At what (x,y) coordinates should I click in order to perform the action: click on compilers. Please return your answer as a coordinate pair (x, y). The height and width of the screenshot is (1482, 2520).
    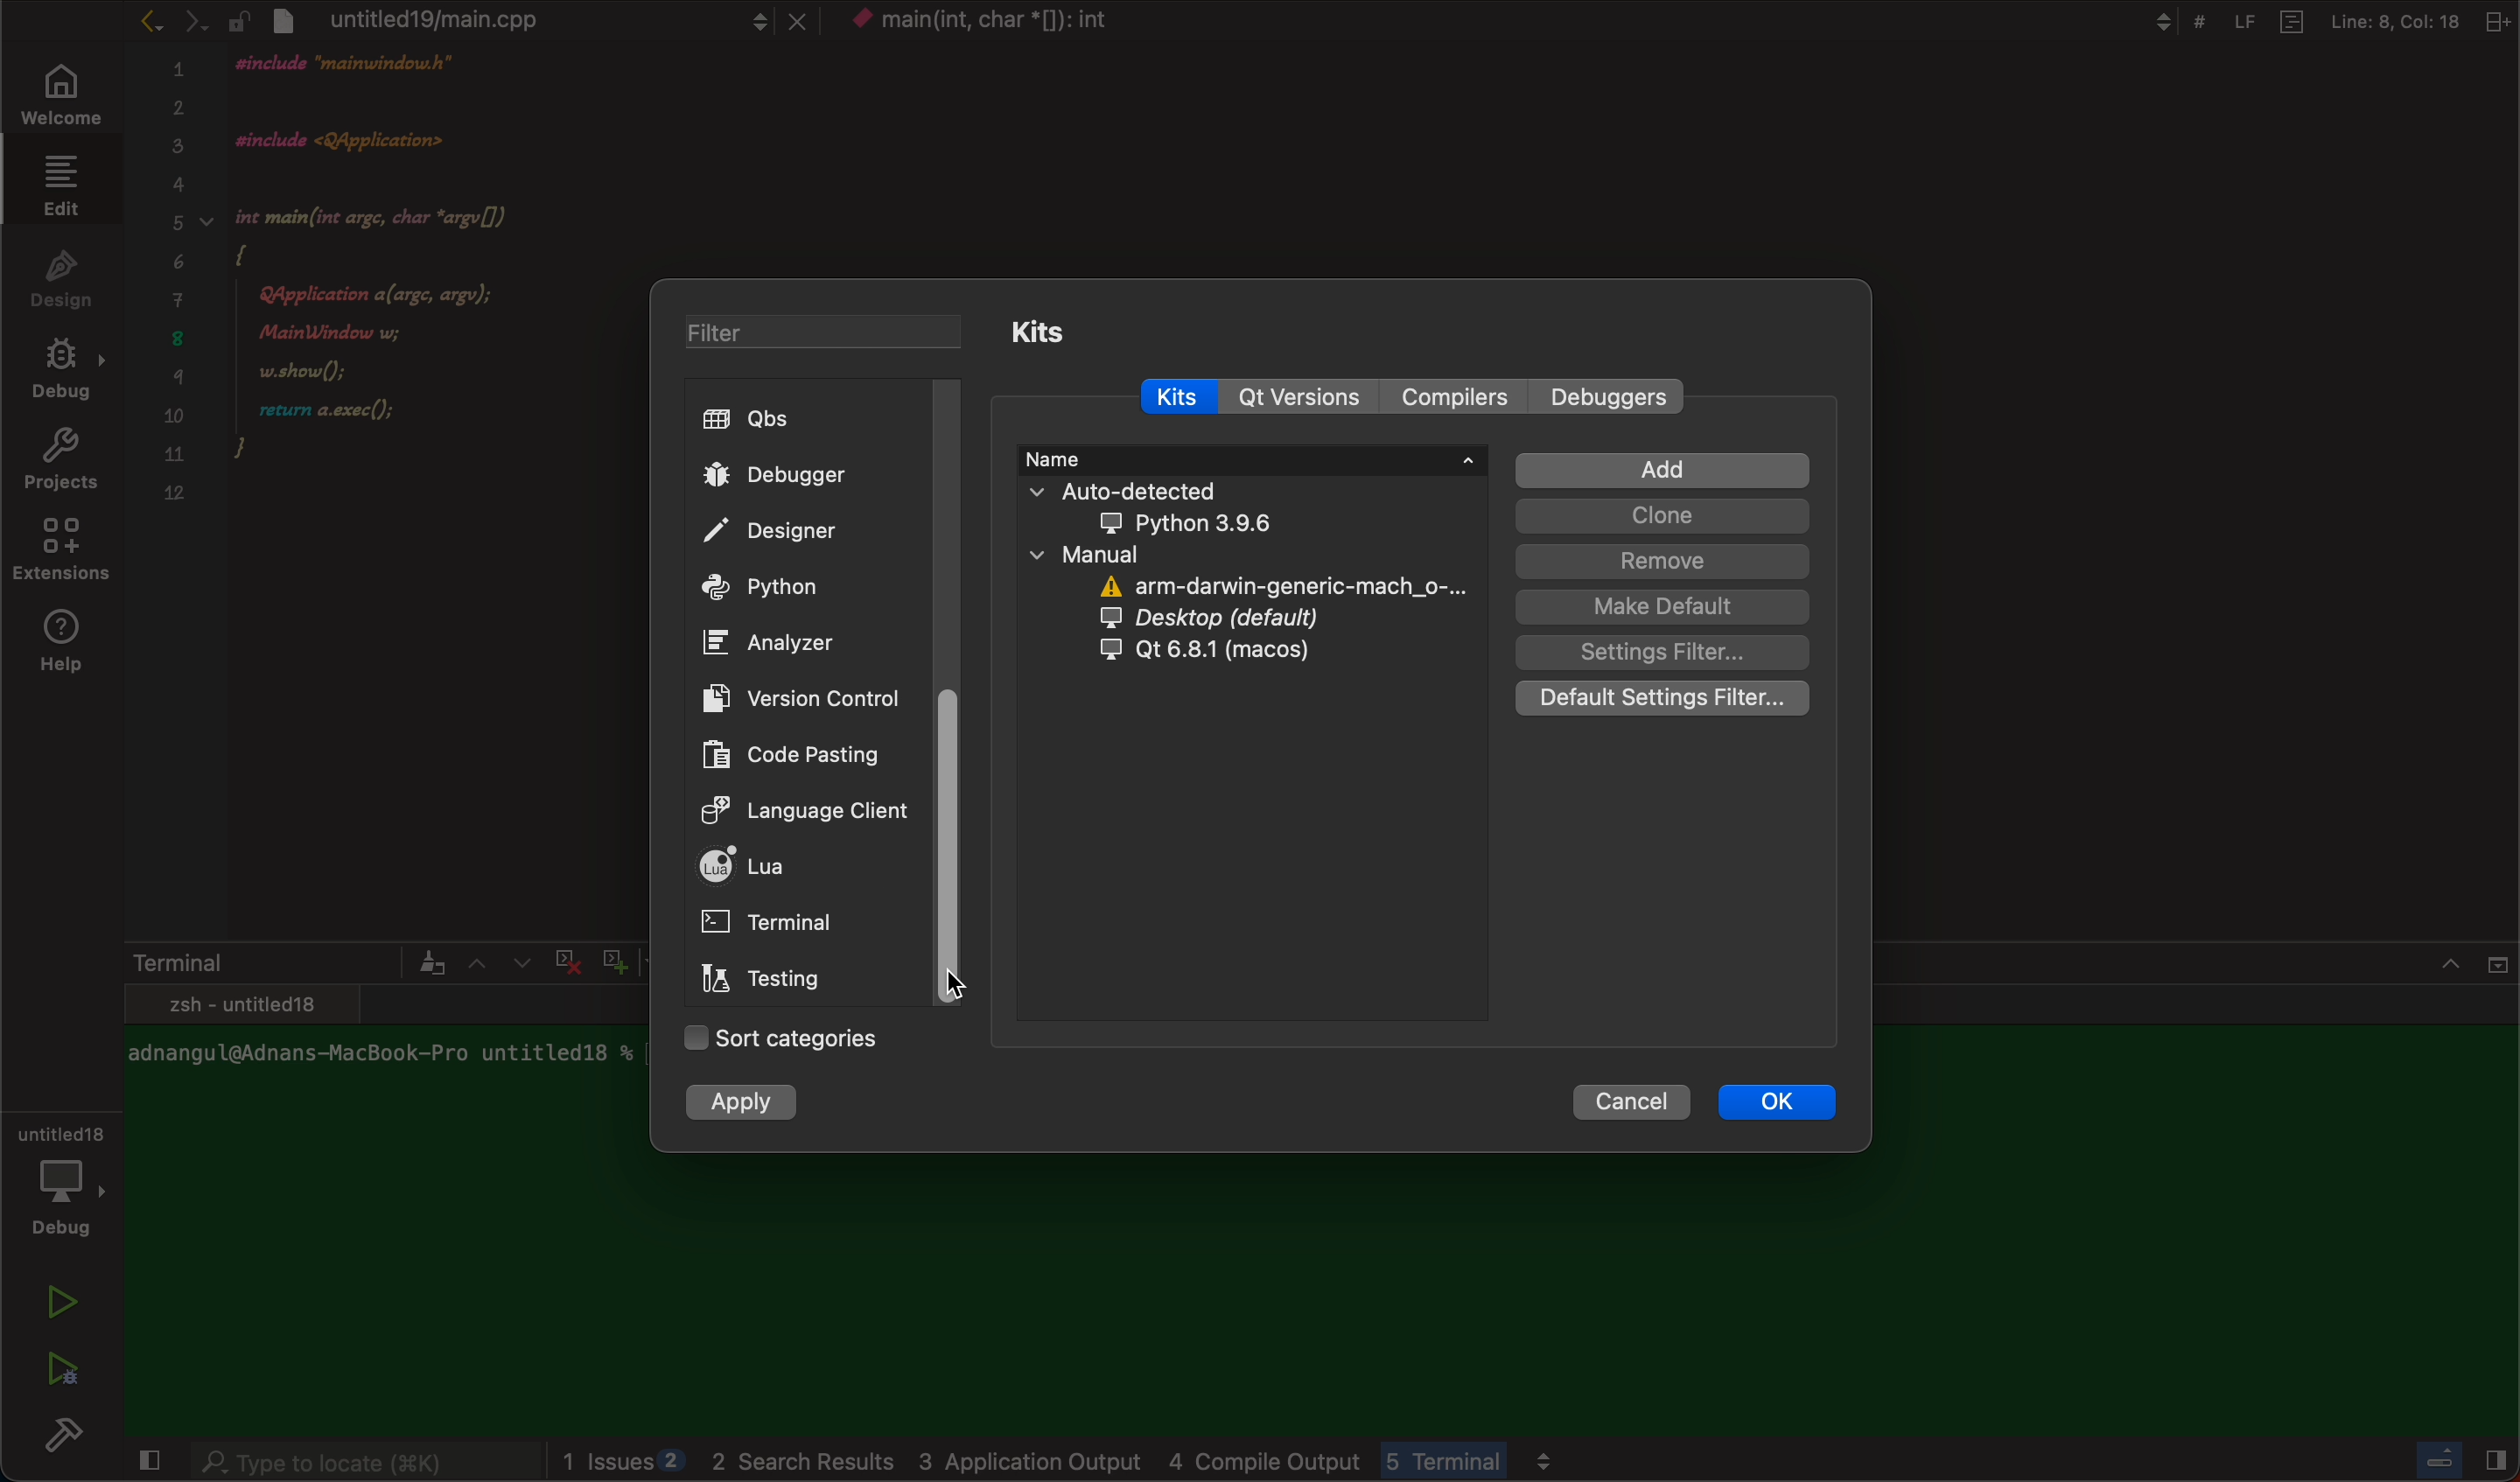
    Looking at the image, I should click on (1453, 399).